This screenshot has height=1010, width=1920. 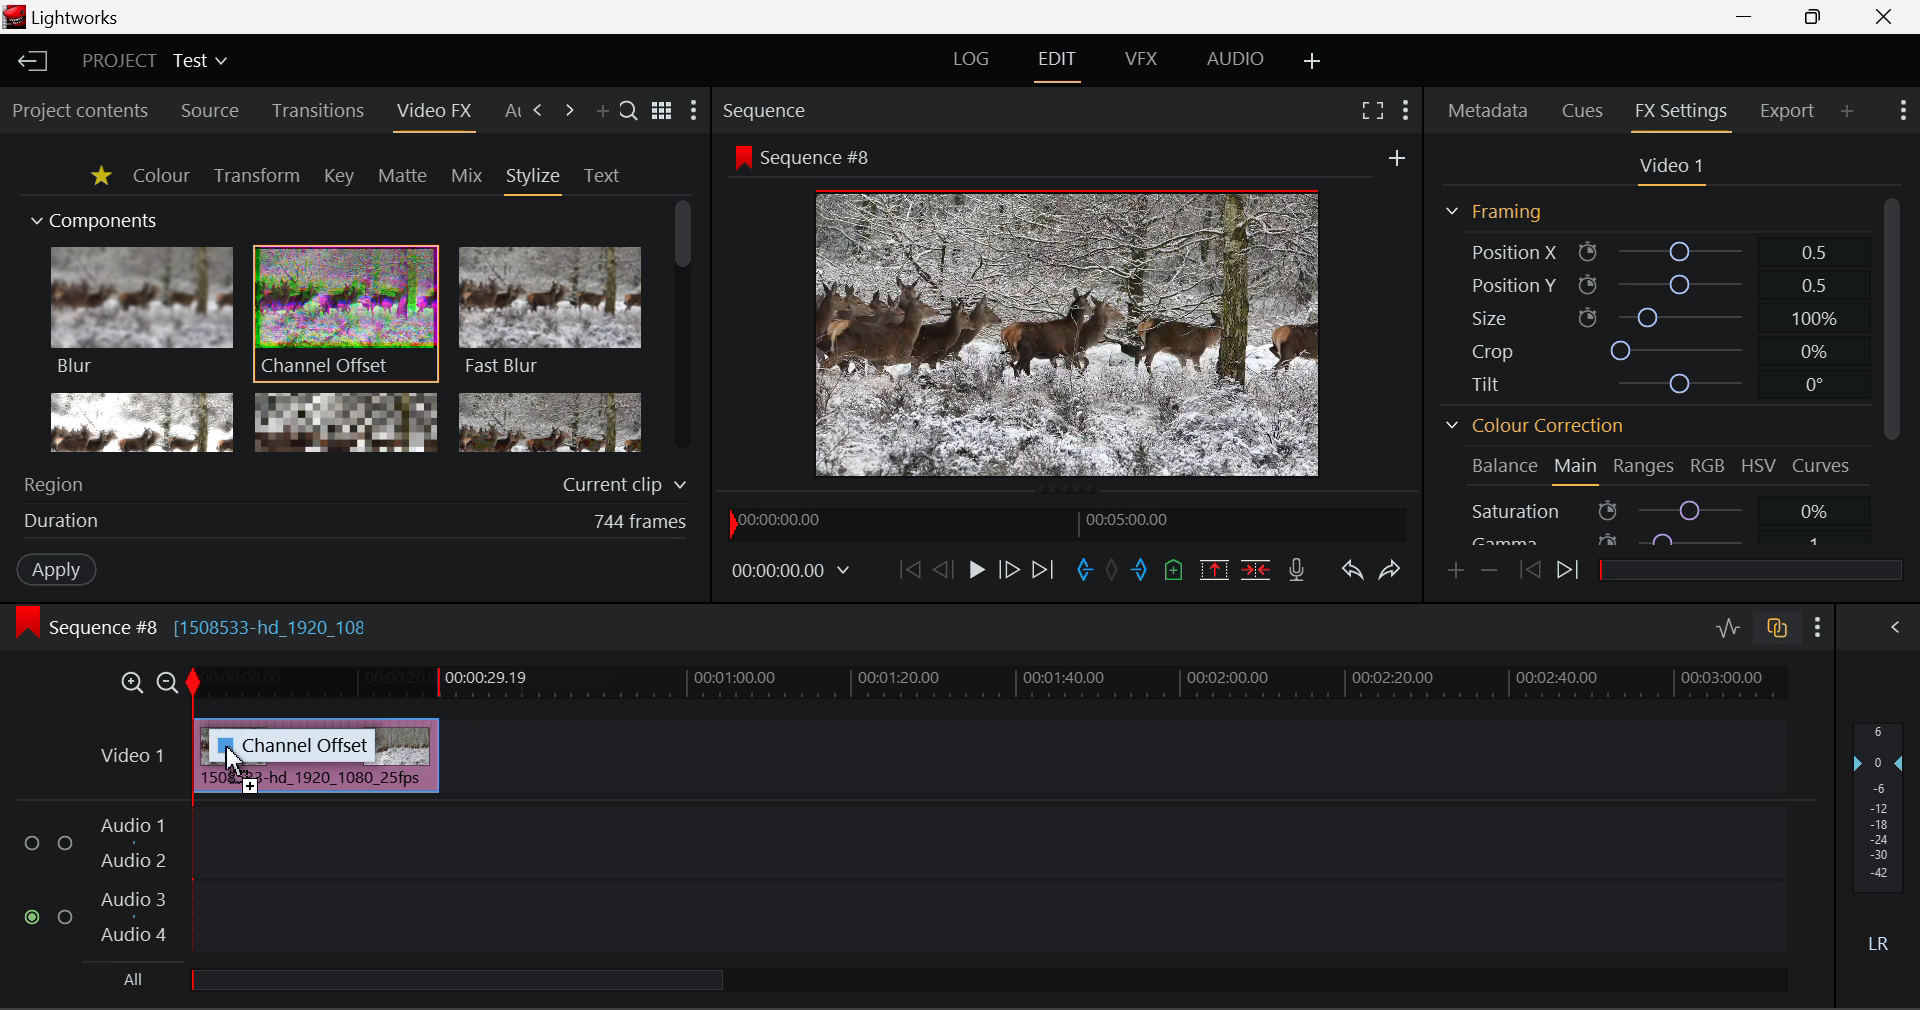 I want to click on Mark In, so click(x=1085, y=571).